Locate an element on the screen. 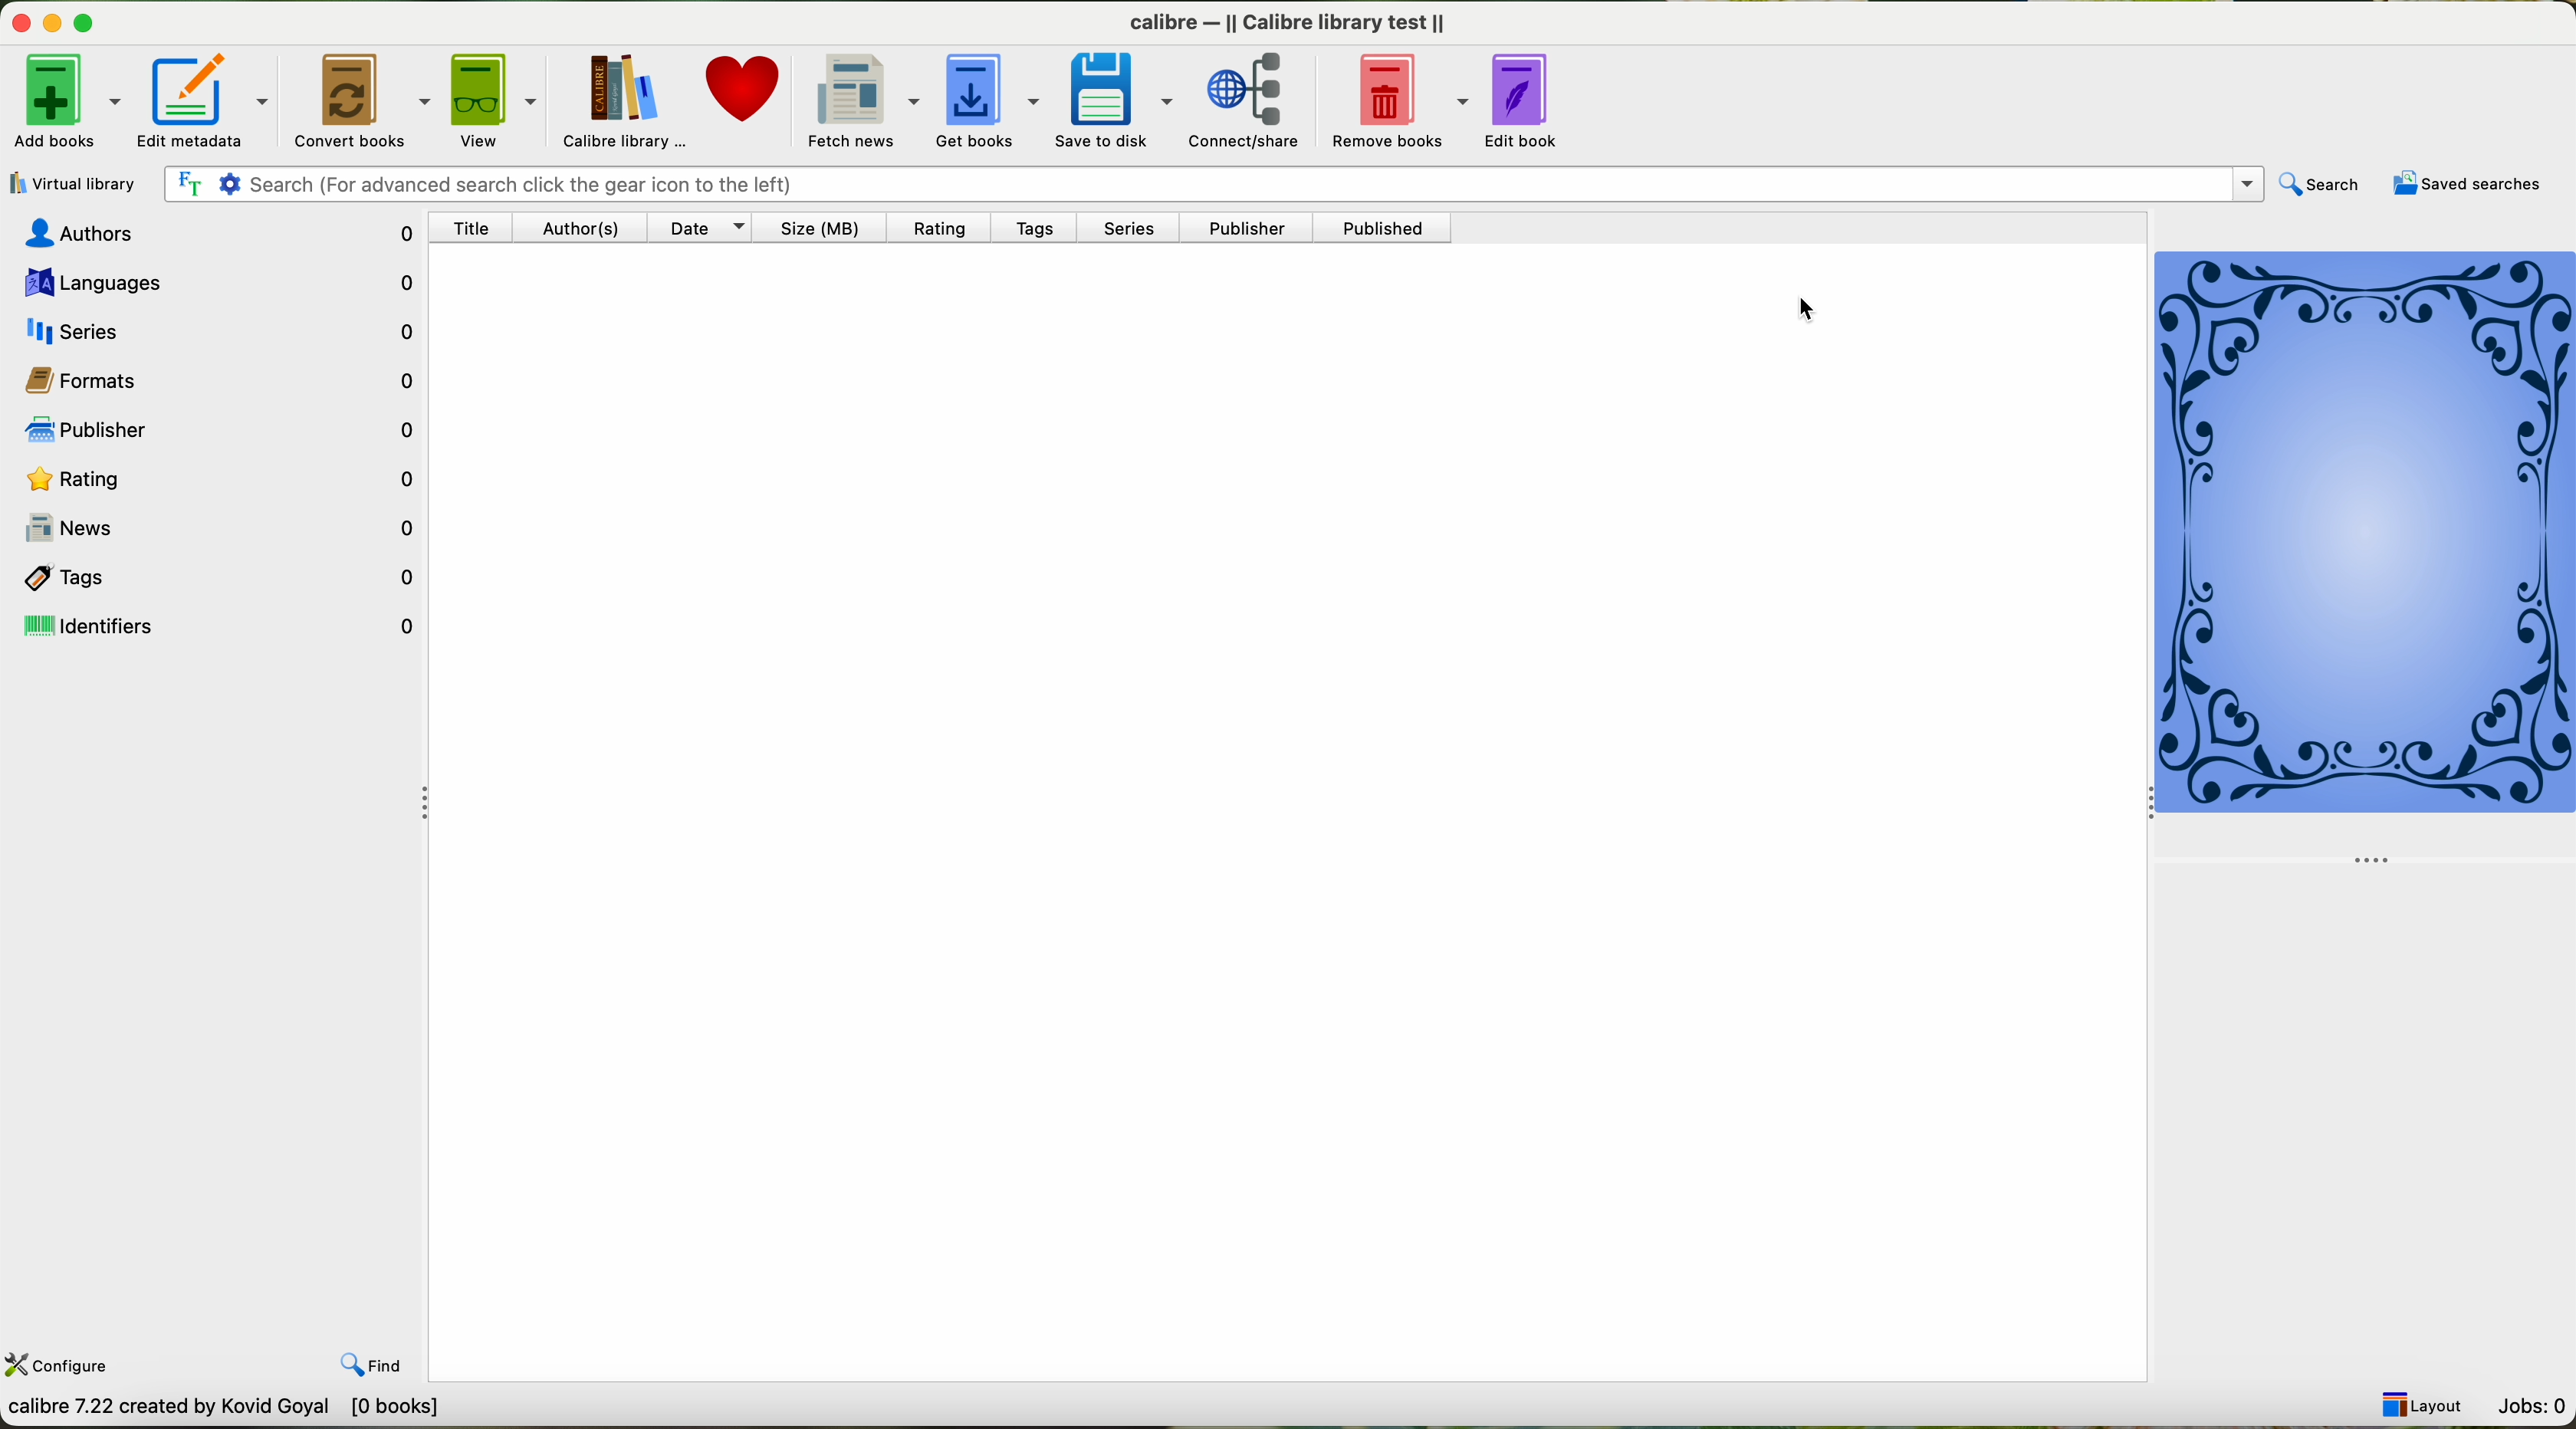 This screenshot has width=2576, height=1429. connect/share is located at coordinates (1240, 98).